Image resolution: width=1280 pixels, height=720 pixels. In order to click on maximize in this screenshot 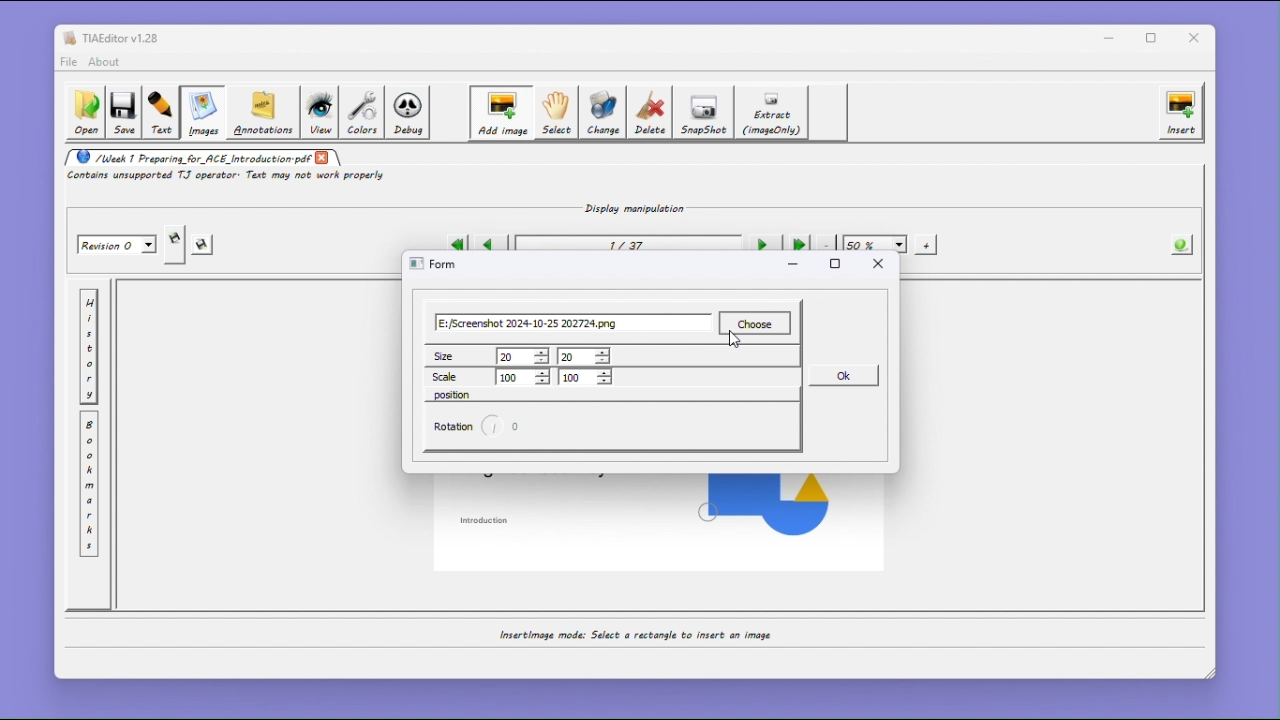, I will do `click(835, 264)`.